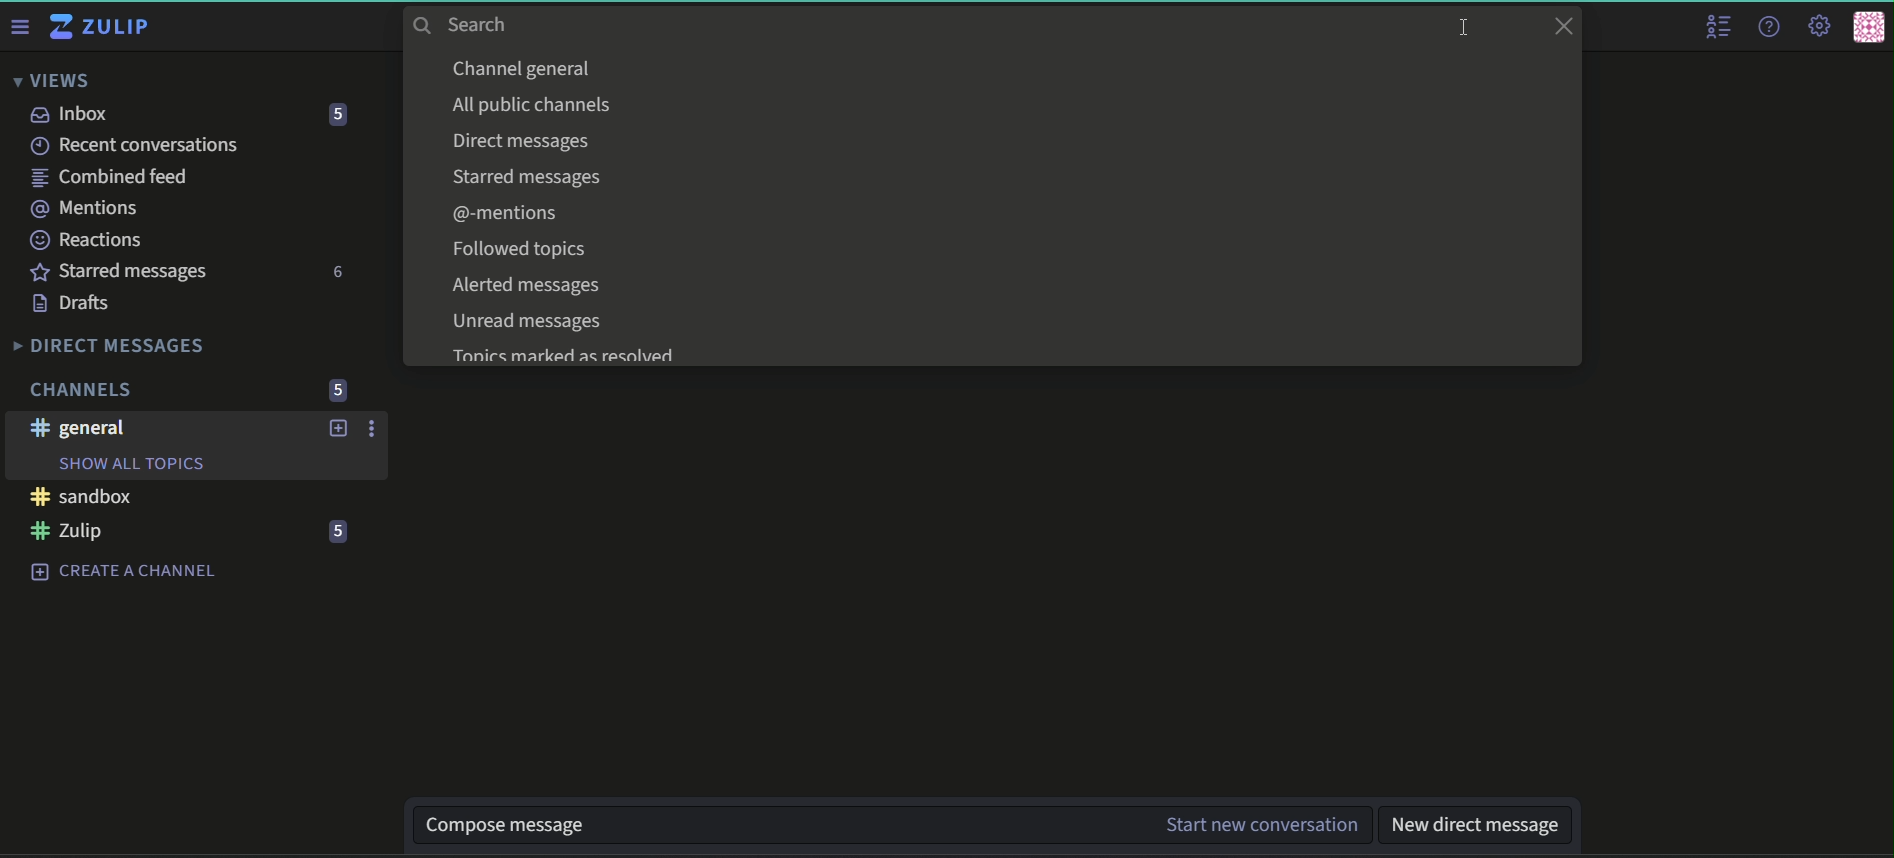  Describe the element at coordinates (536, 324) in the screenshot. I see `text` at that location.